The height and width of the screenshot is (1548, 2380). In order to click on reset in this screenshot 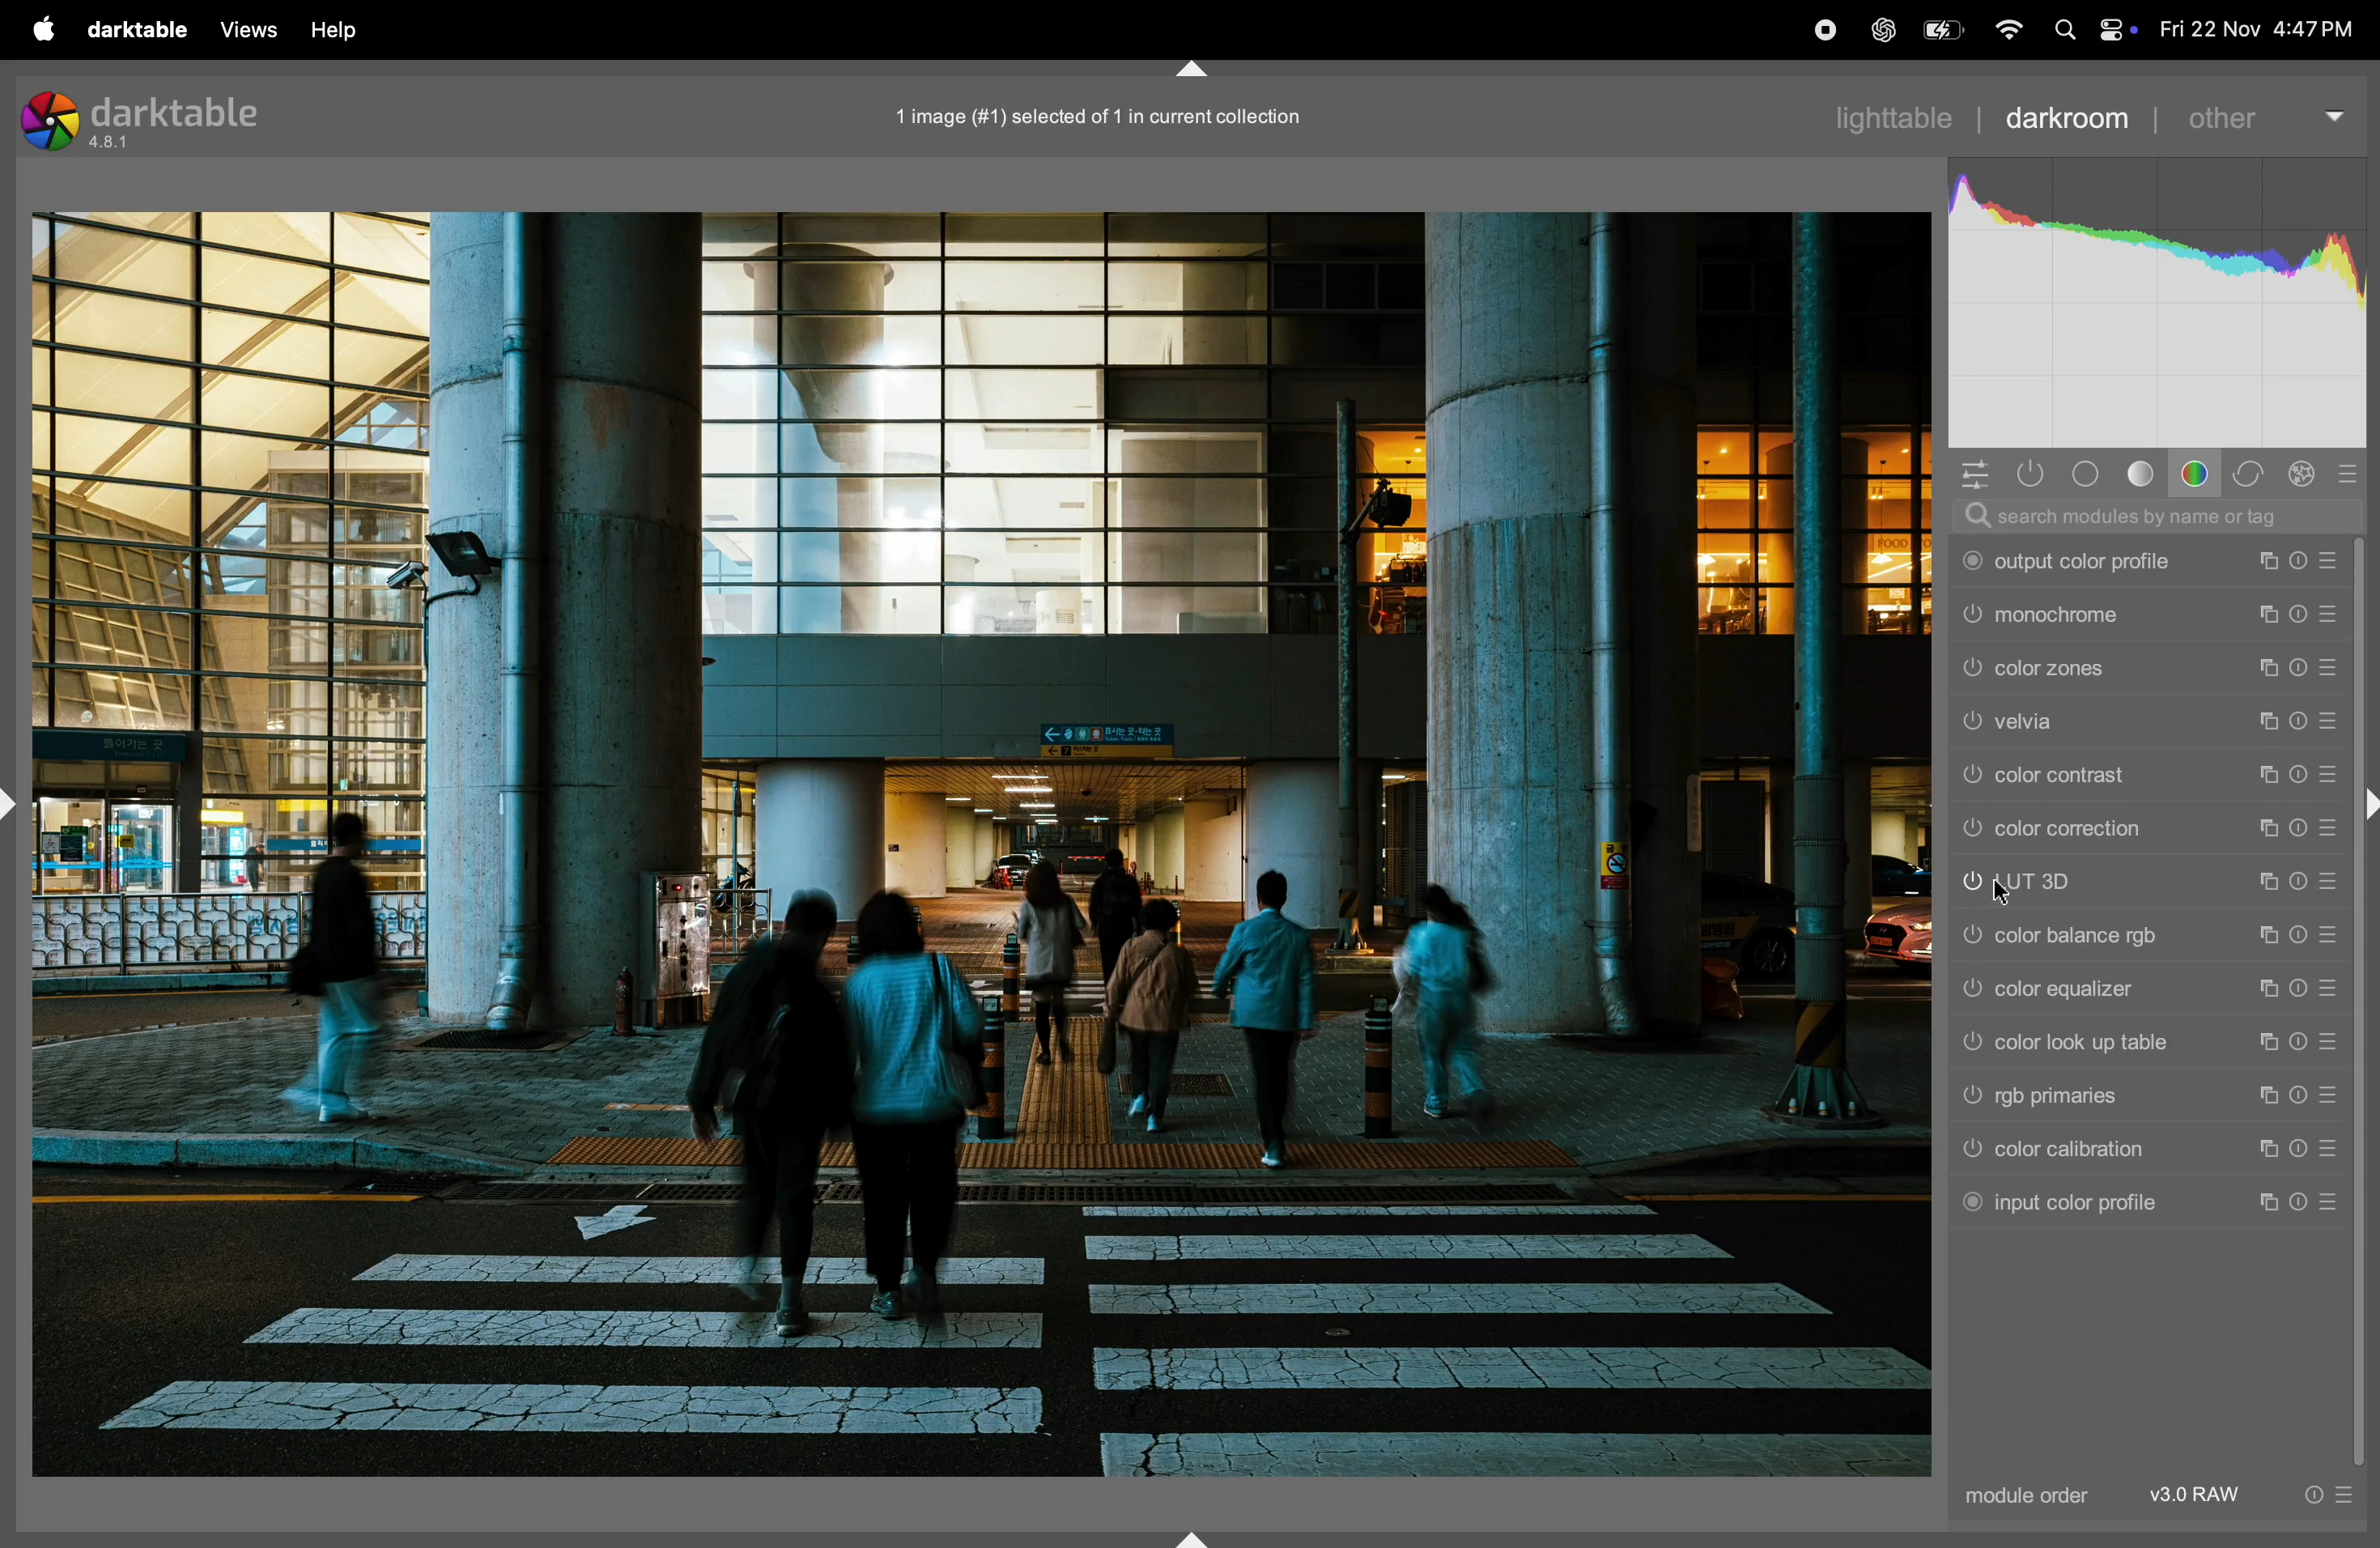, I will do `click(2298, 824)`.